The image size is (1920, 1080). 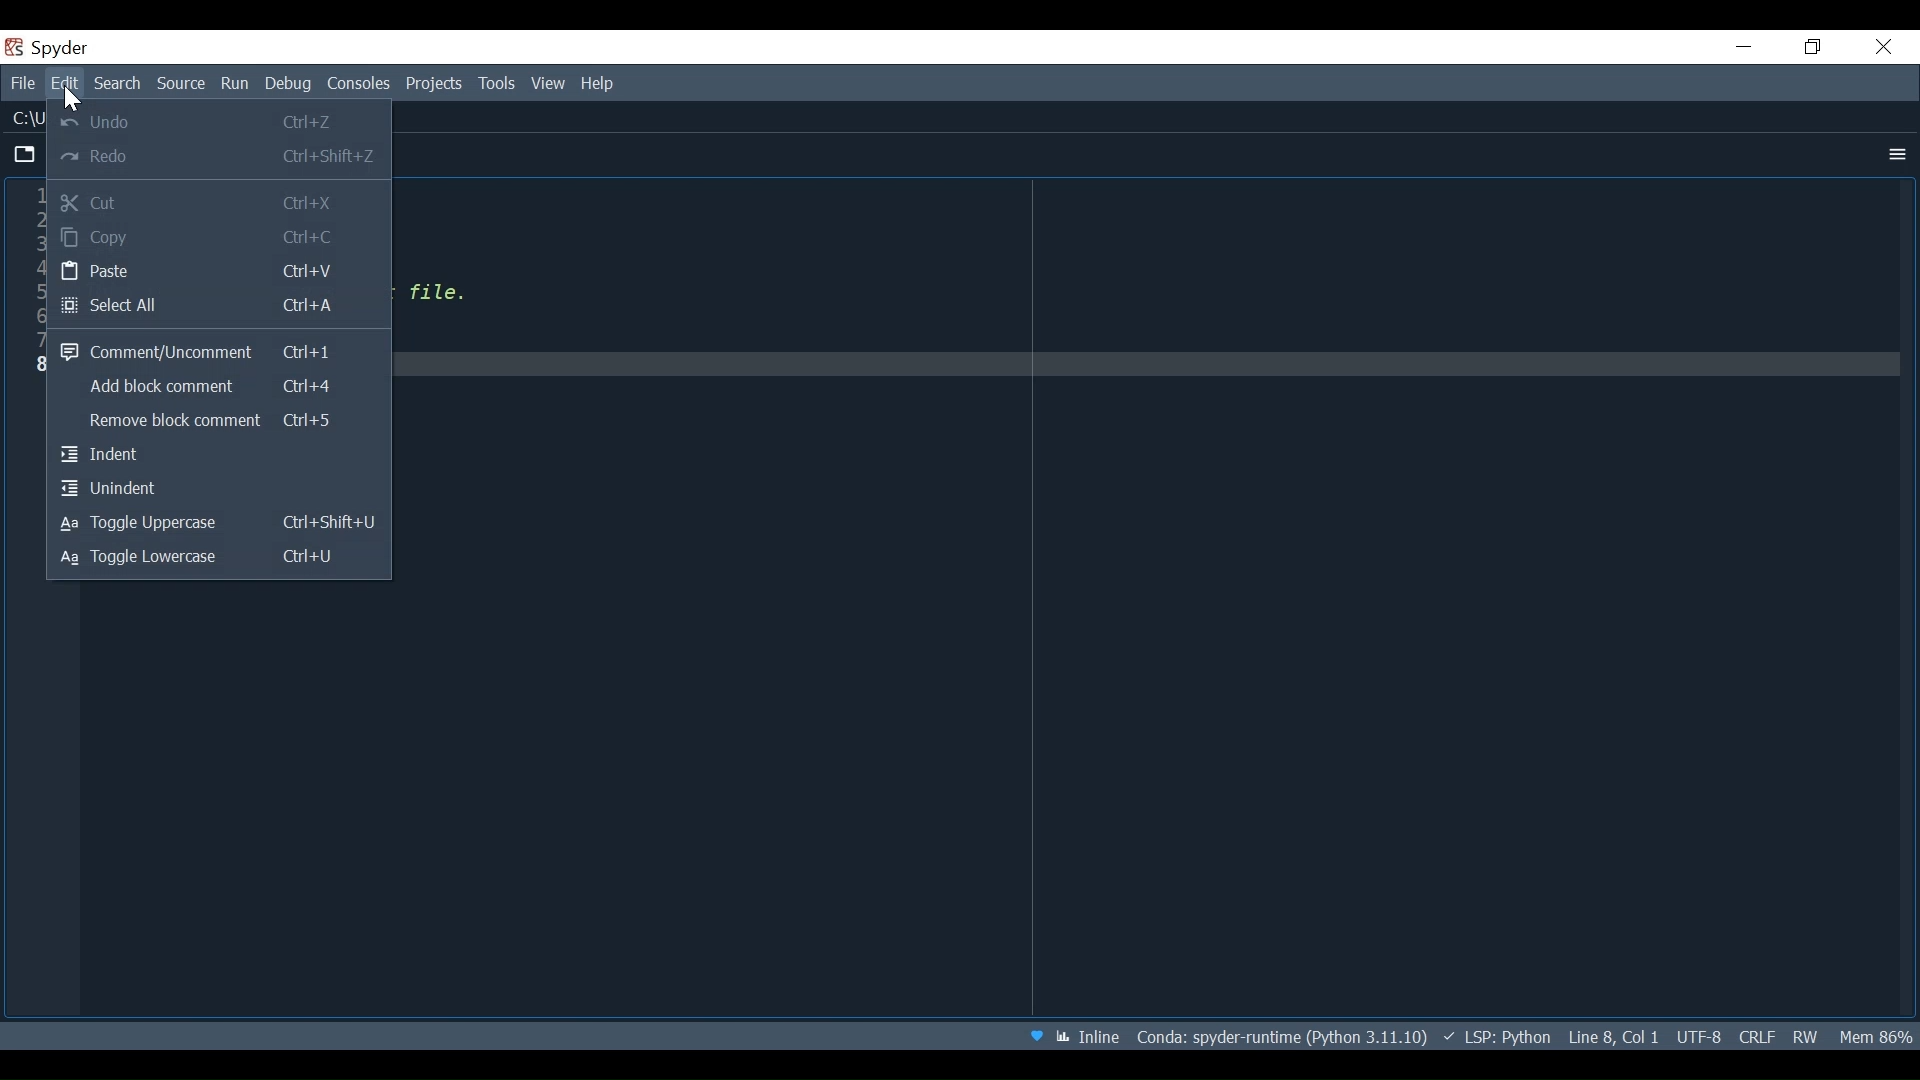 What do you see at coordinates (313, 306) in the screenshot?
I see `Ctrl+A` at bounding box center [313, 306].